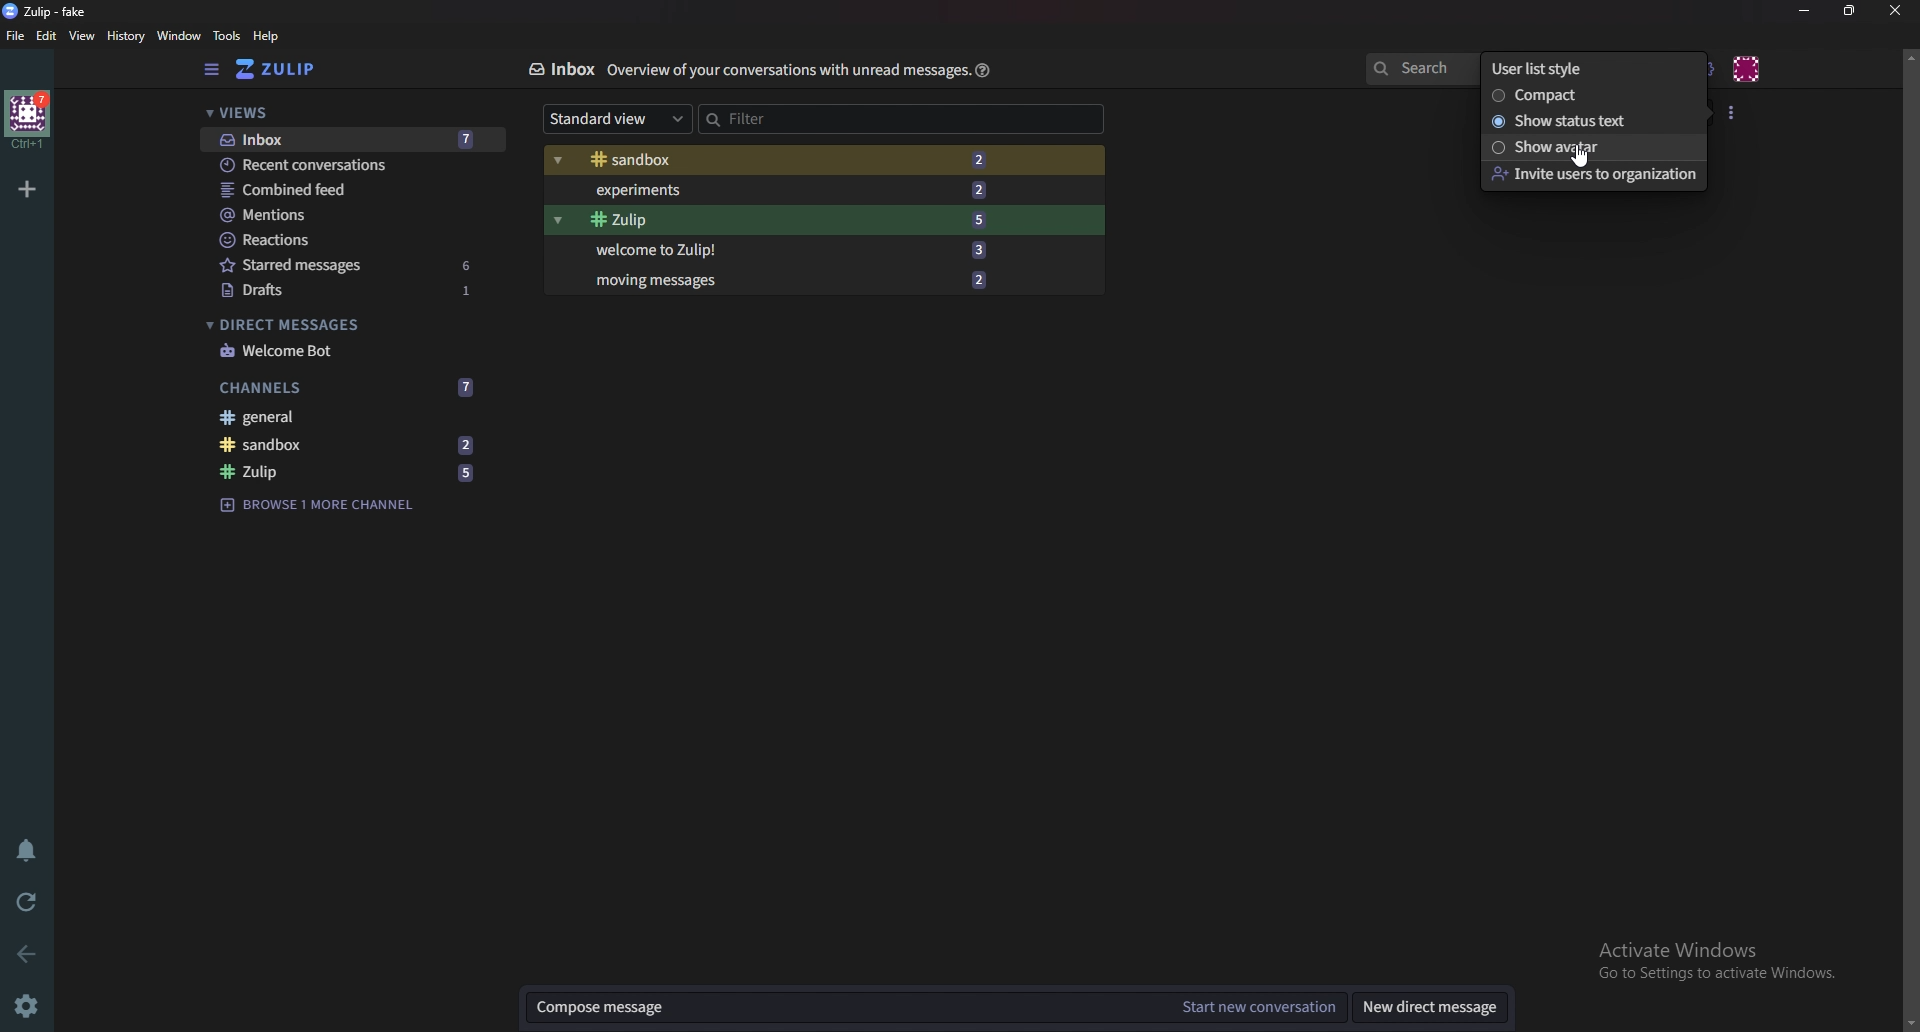  What do you see at coordinates (214, 71) in the screenshot?
I see `Hide sidebar` at bounding box center [214, 71].